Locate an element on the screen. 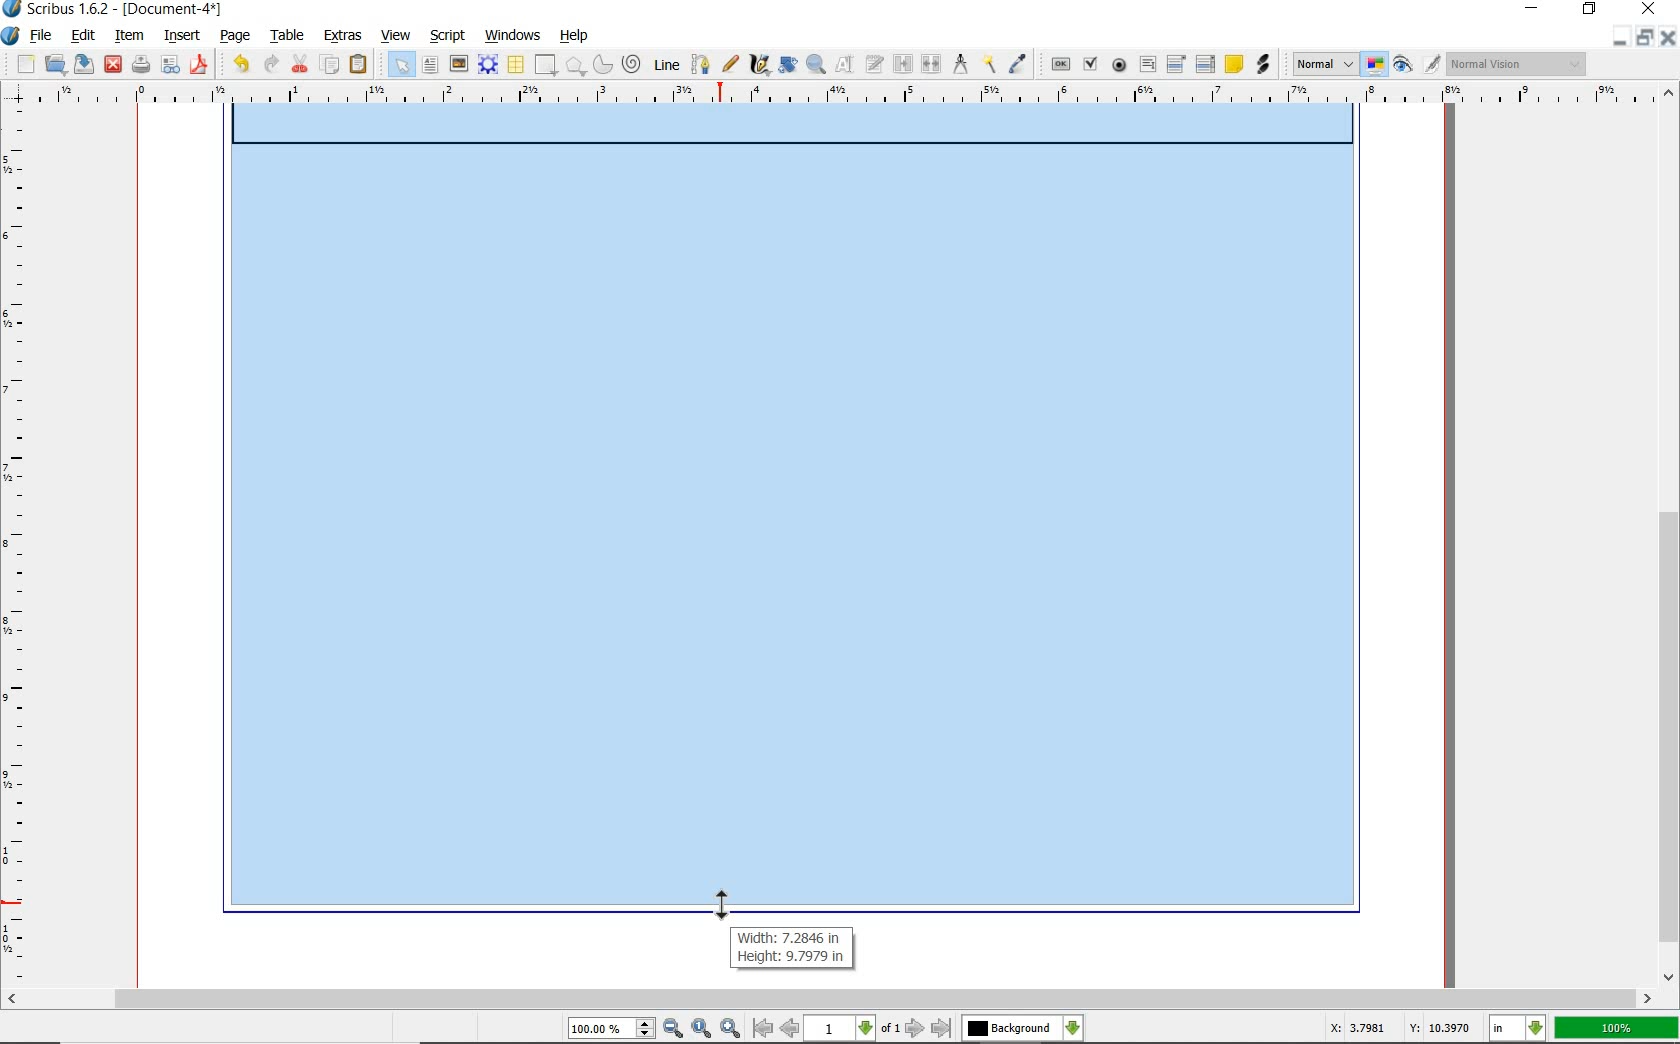 The image size is (1680, 1044). table is located at coordinates (288, 36).